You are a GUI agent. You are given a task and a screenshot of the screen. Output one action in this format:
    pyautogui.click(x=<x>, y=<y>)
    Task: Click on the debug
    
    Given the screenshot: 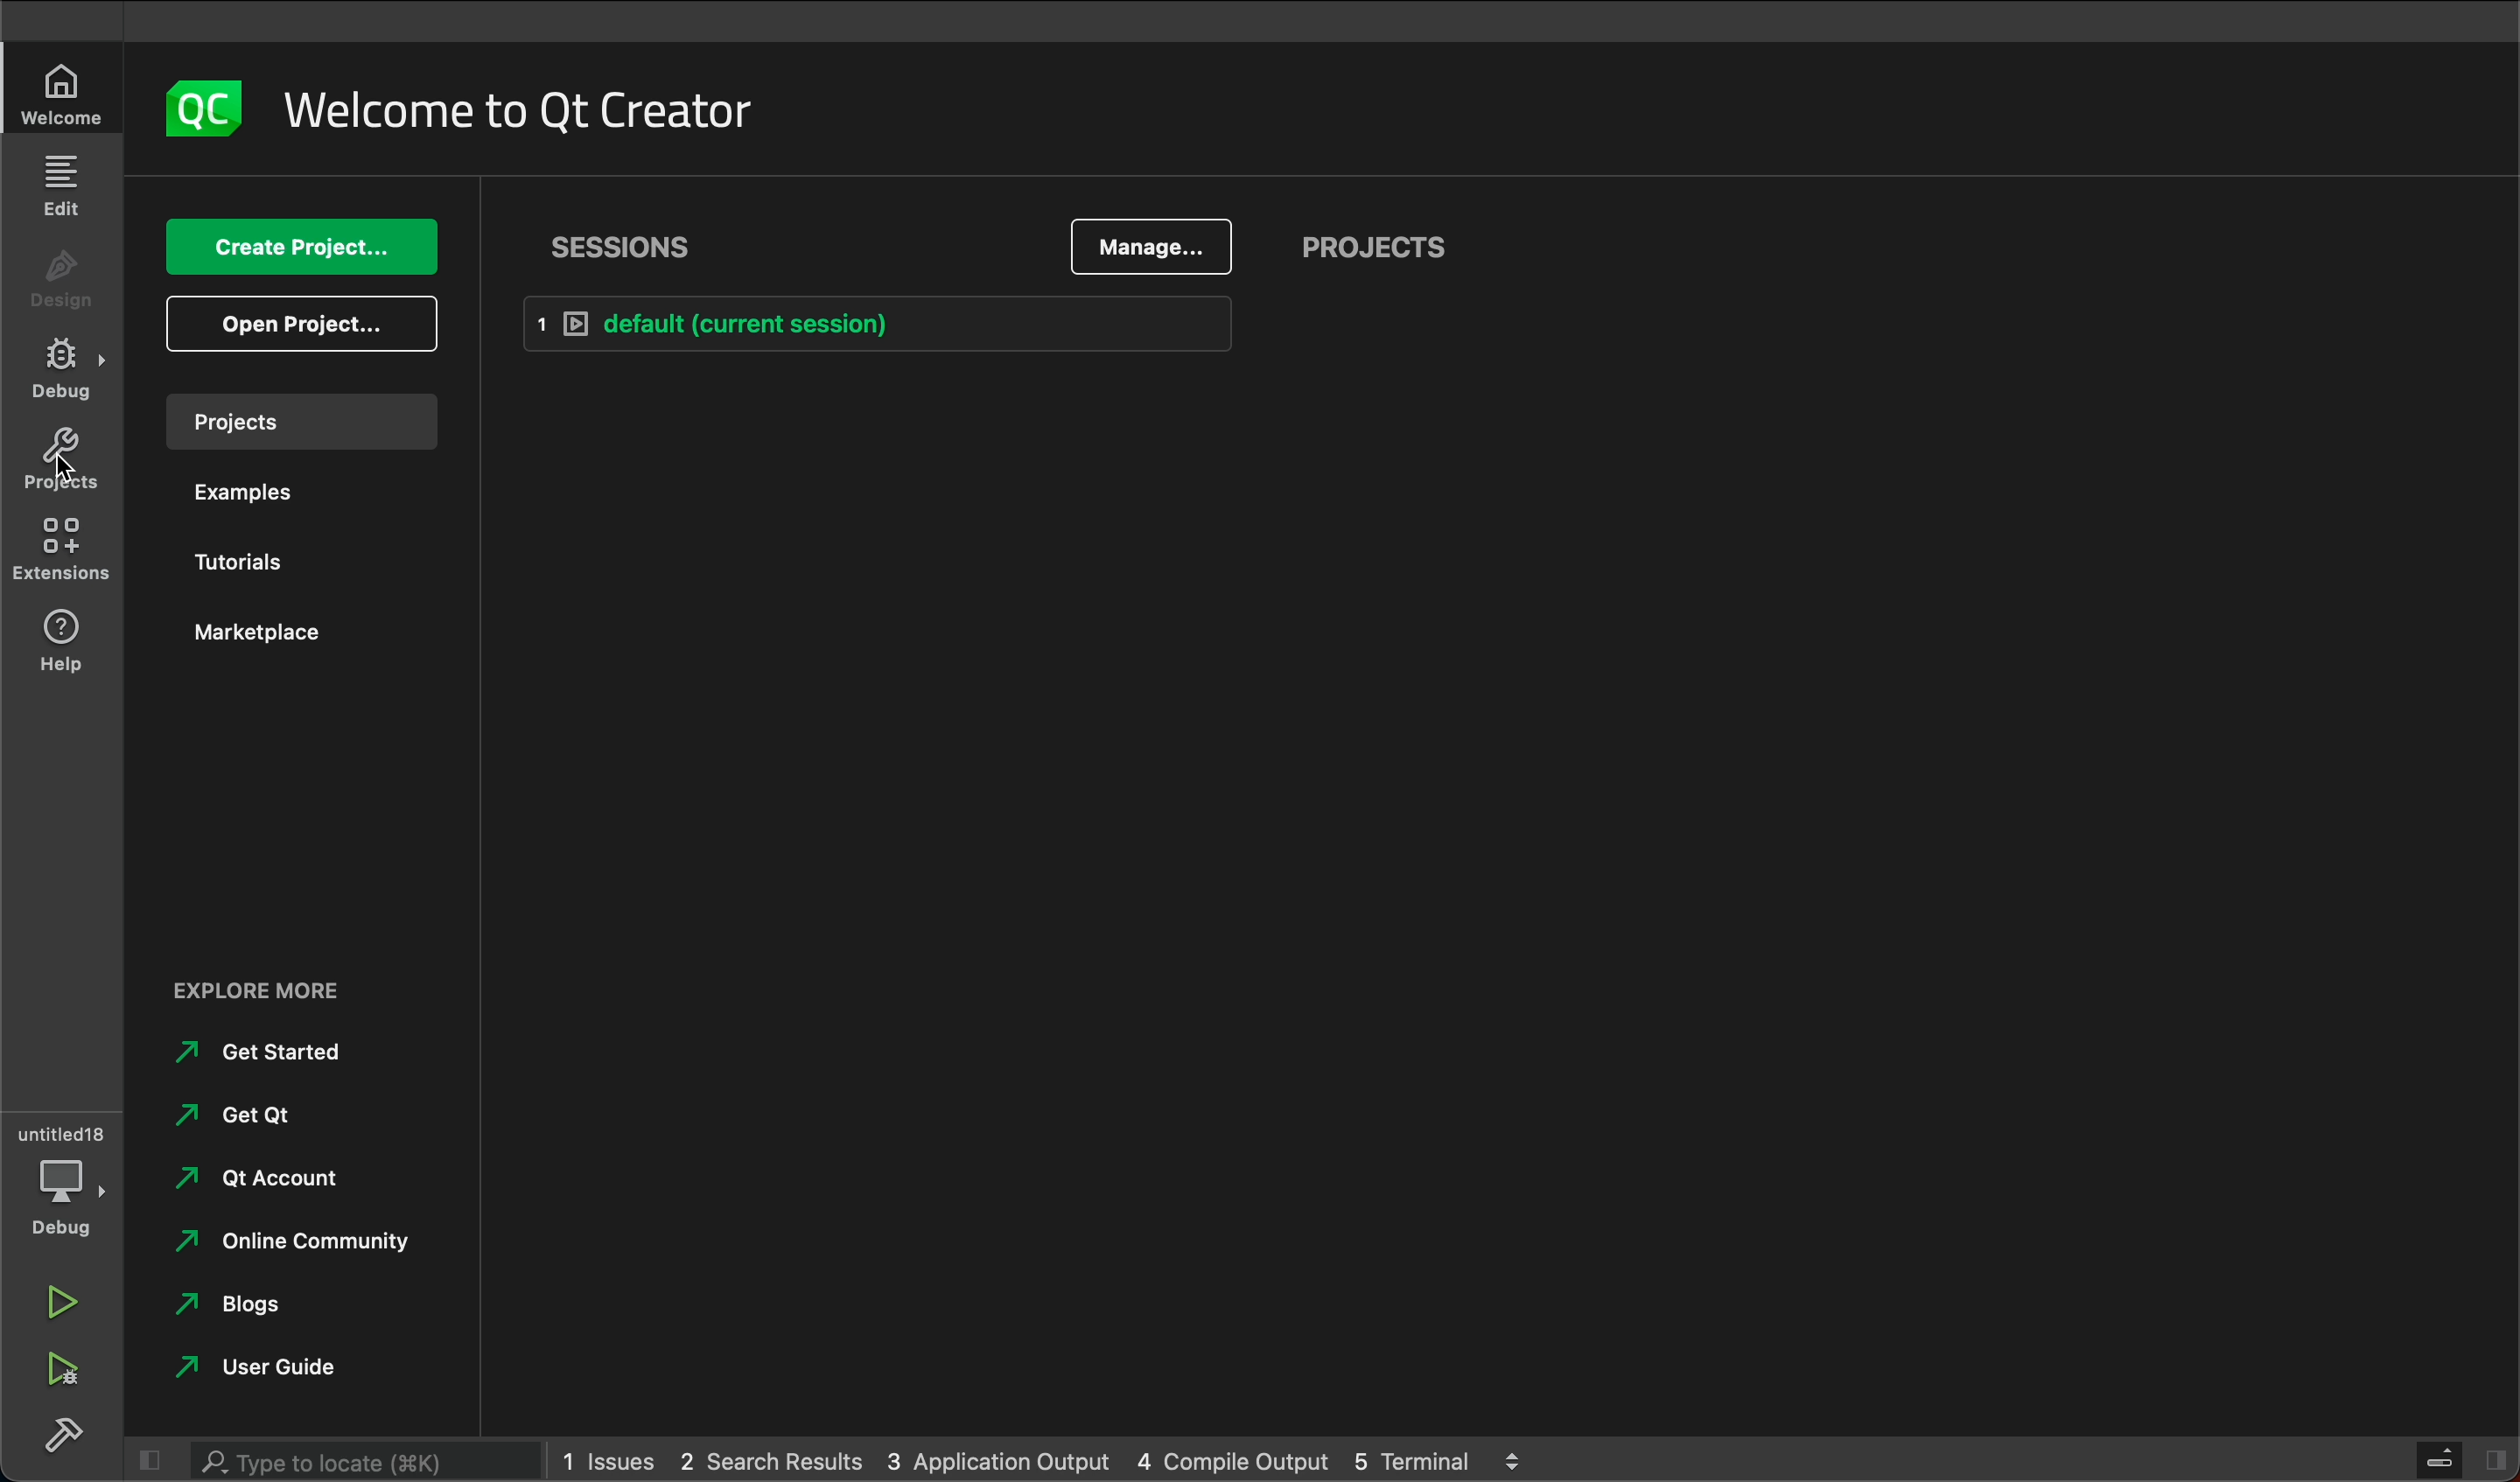 What is the action you would take?
    pyautogui.click(x=68, y=370)
    